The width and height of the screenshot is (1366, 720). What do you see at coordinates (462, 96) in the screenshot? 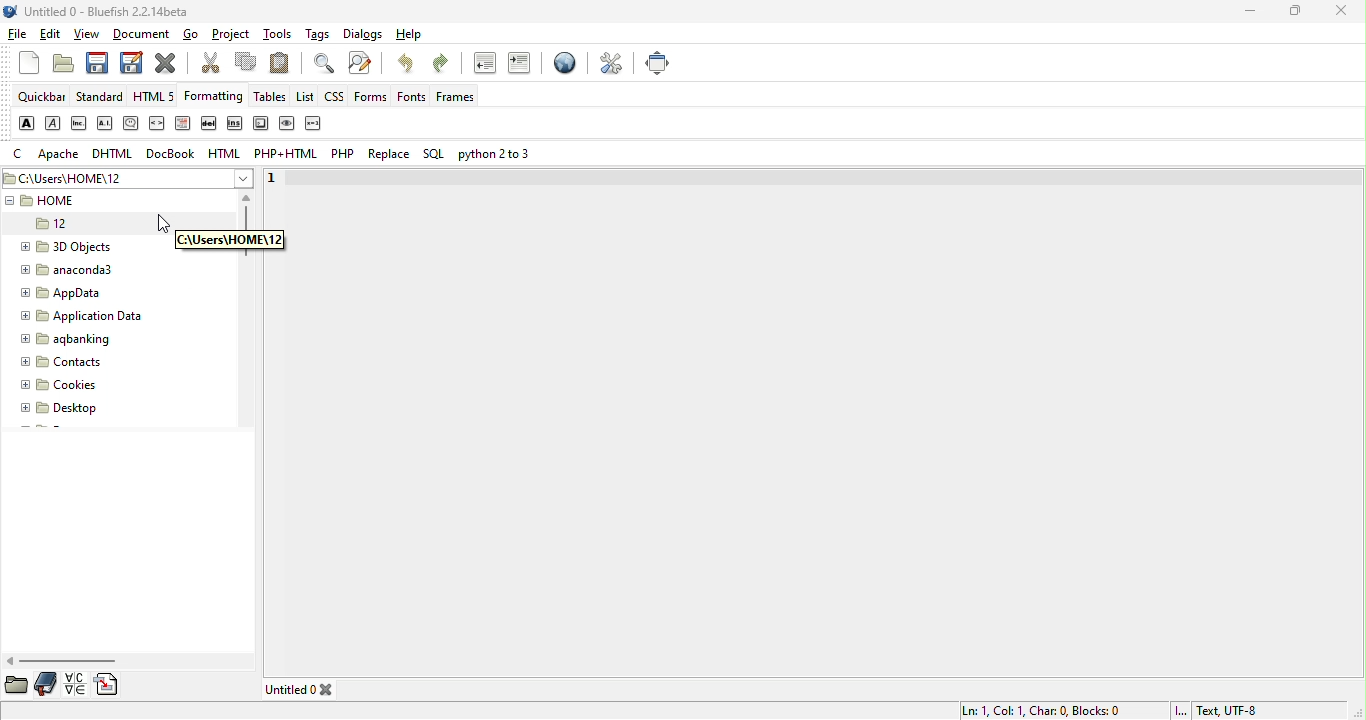
I see `frames` at bounding box center [462, 96].